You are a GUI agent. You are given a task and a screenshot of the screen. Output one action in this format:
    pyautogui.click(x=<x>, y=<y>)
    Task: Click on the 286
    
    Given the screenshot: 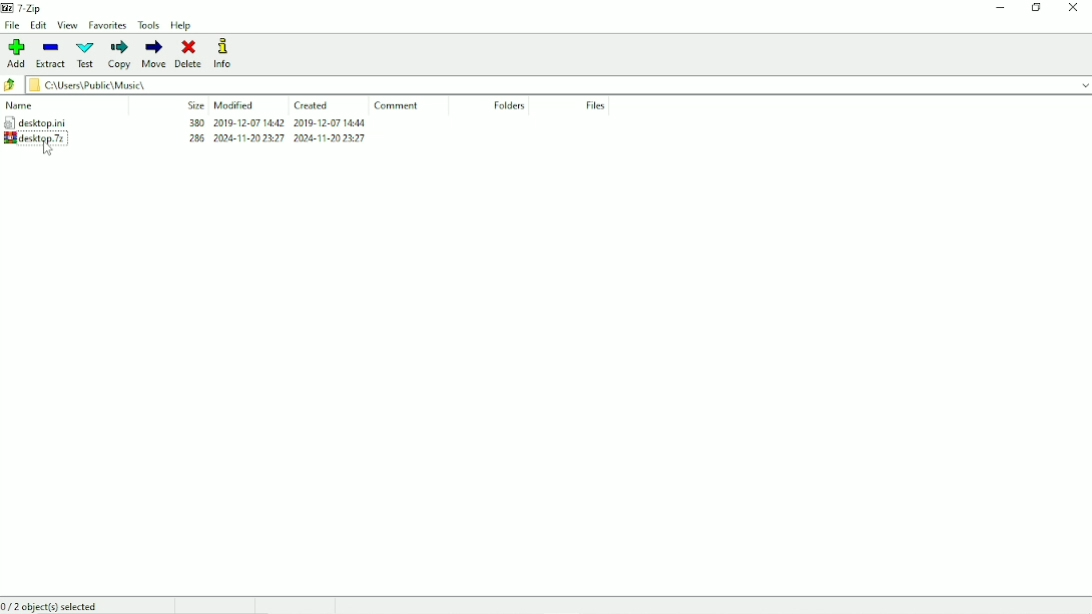 What is the action you would take?
    pyautogui.click(x=197, y=138)
    